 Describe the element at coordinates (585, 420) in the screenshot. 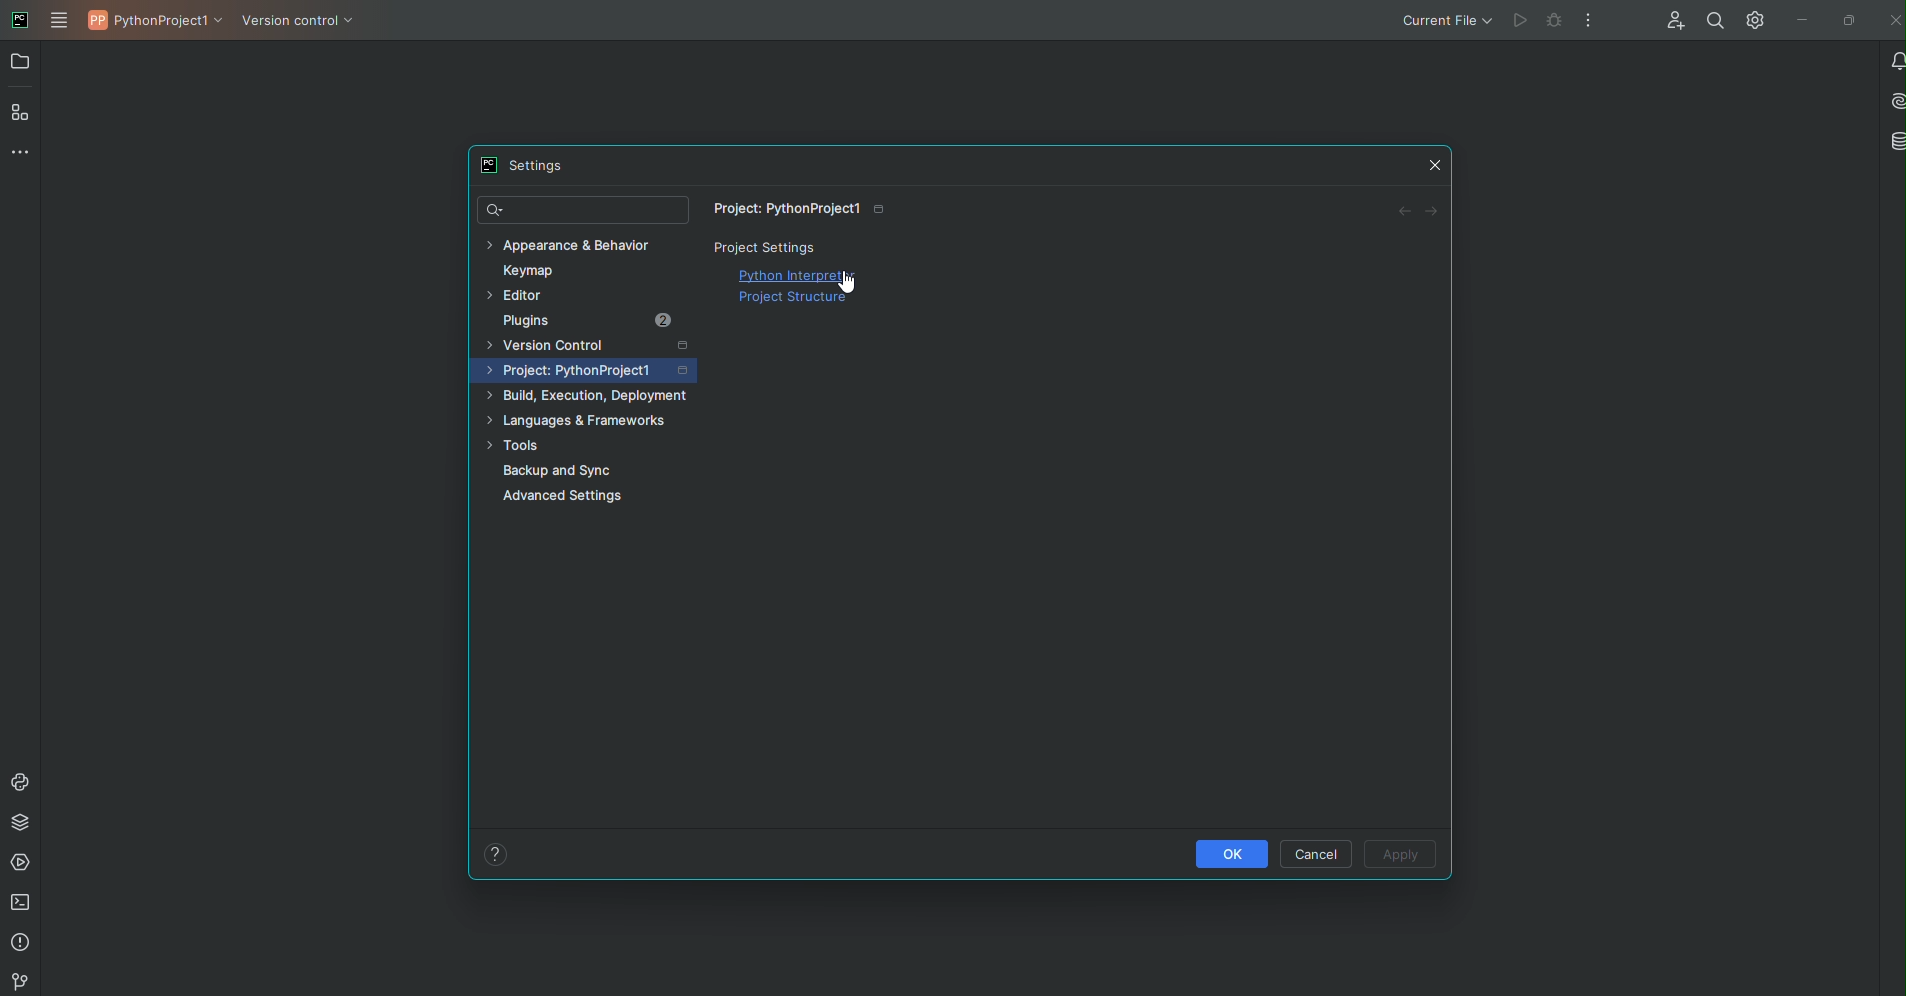

I see `languages and Frameworks` at that location.